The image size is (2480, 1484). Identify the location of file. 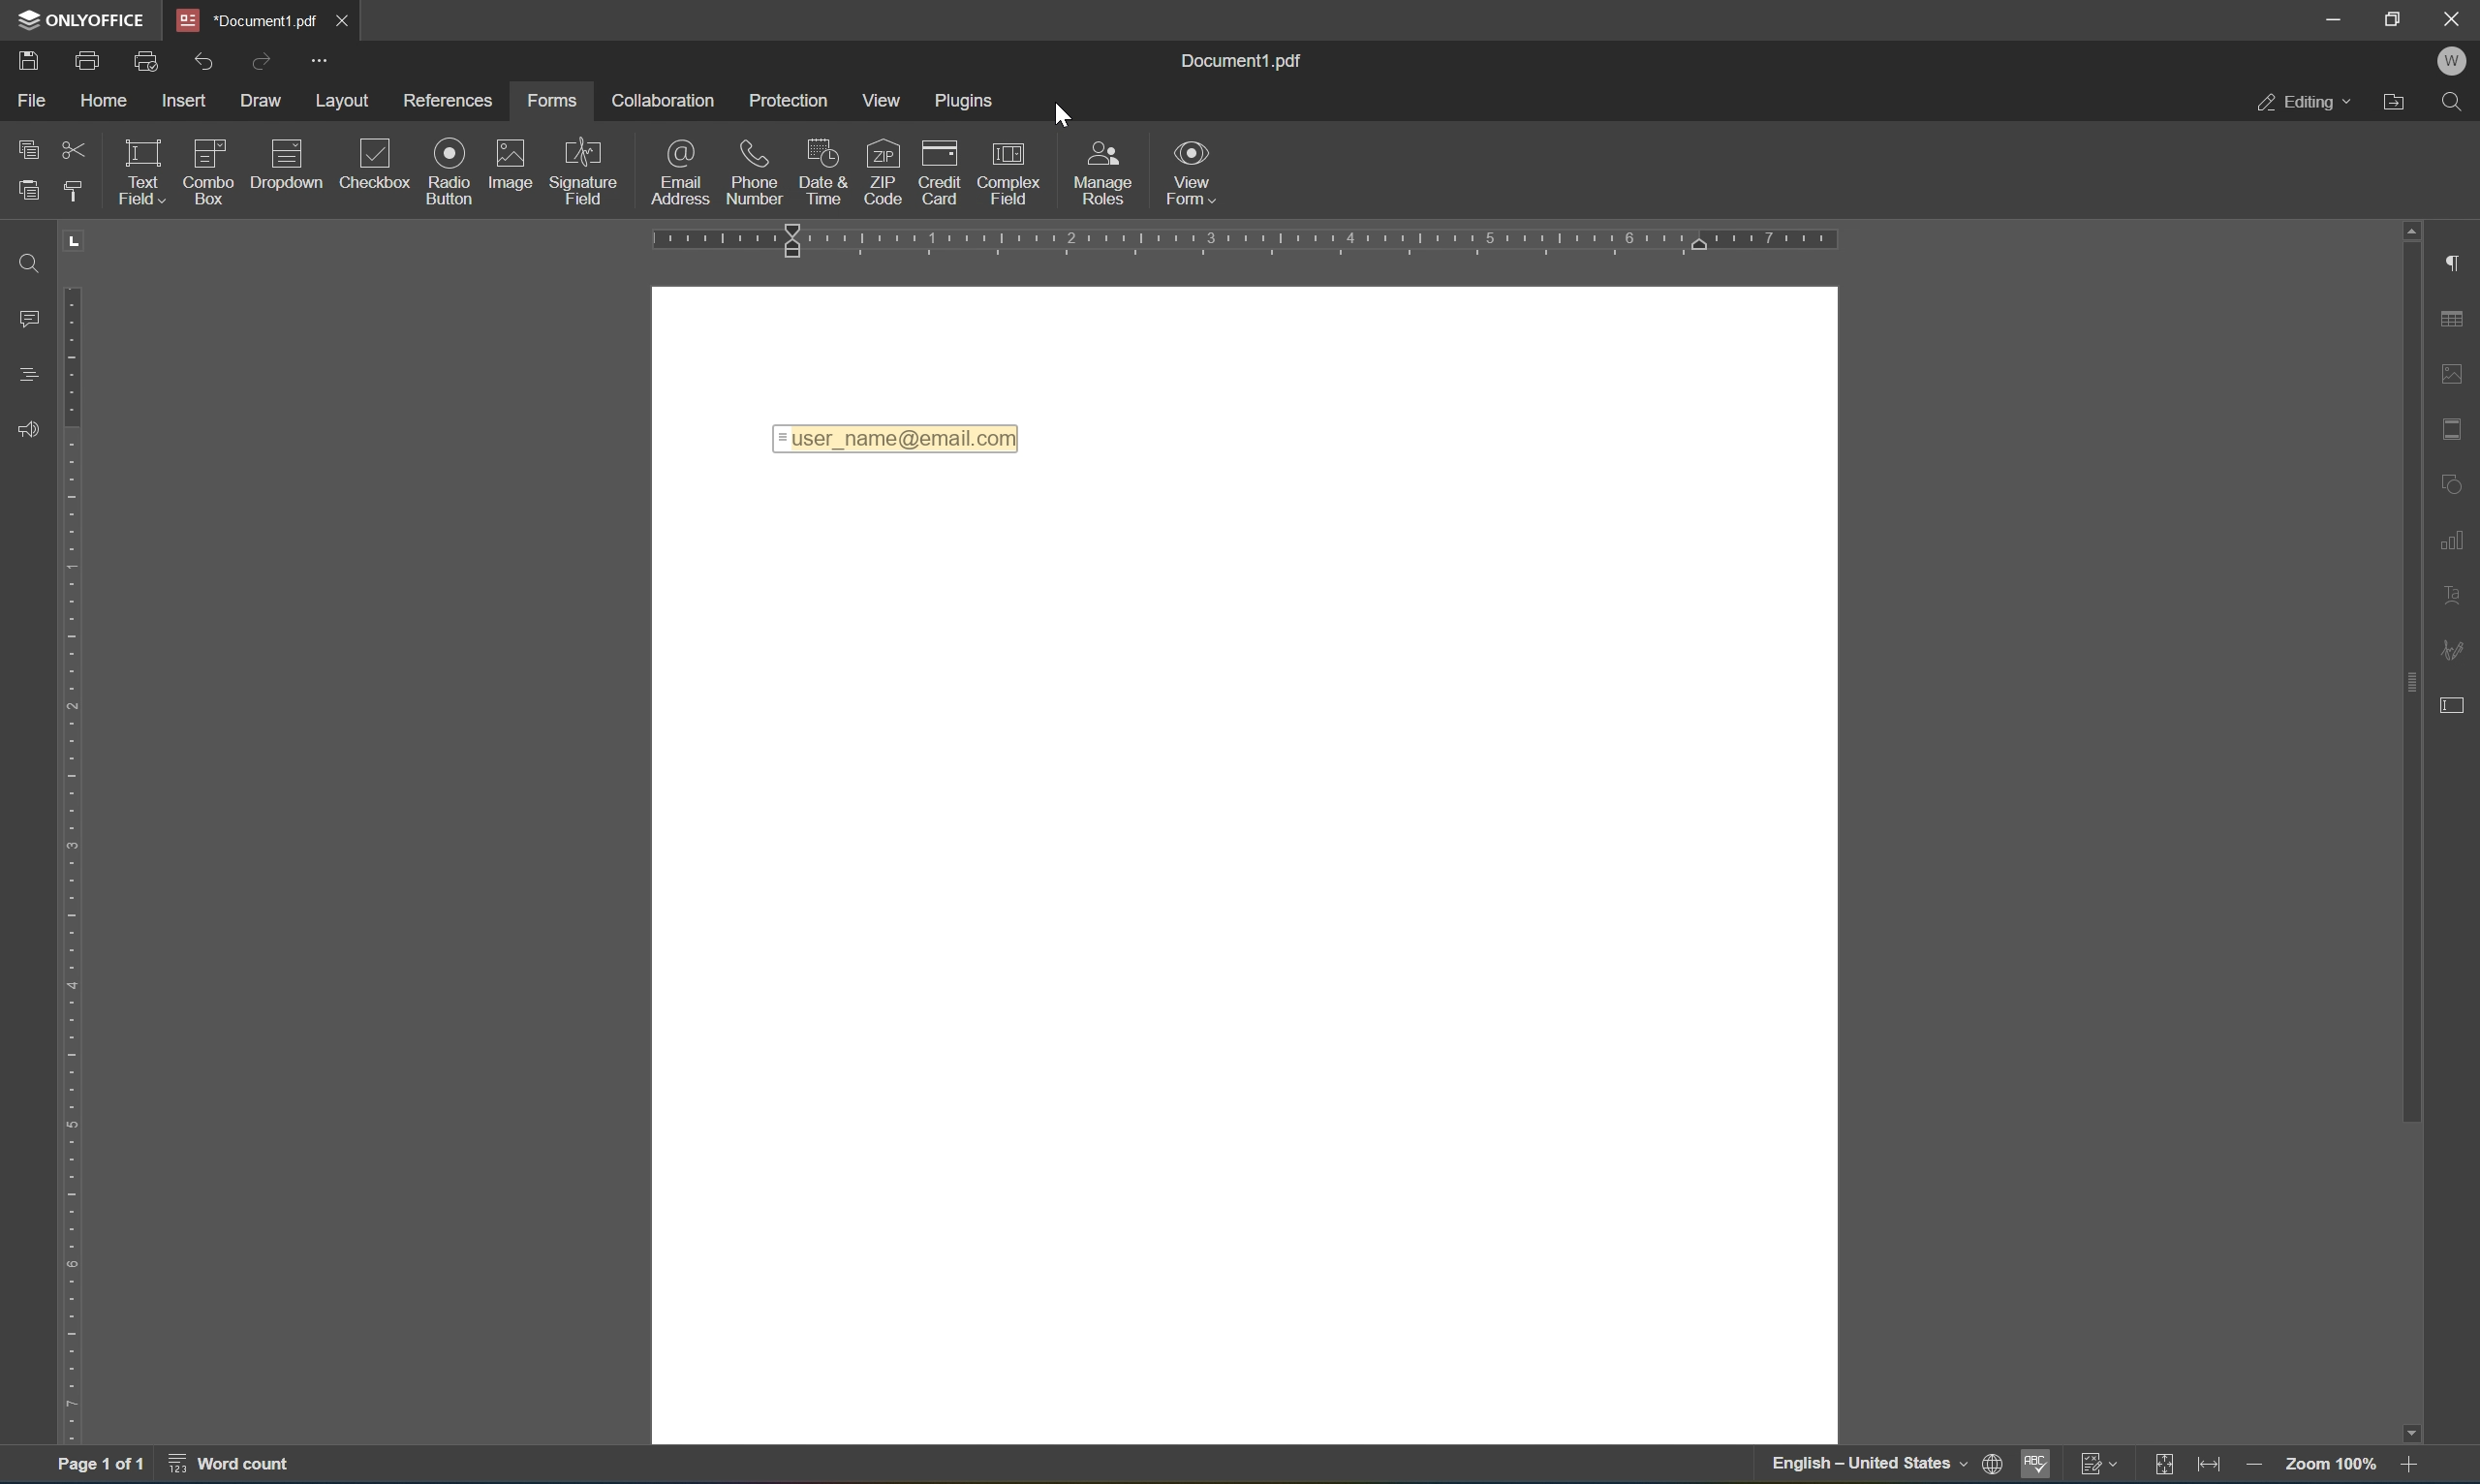
(33, 100).